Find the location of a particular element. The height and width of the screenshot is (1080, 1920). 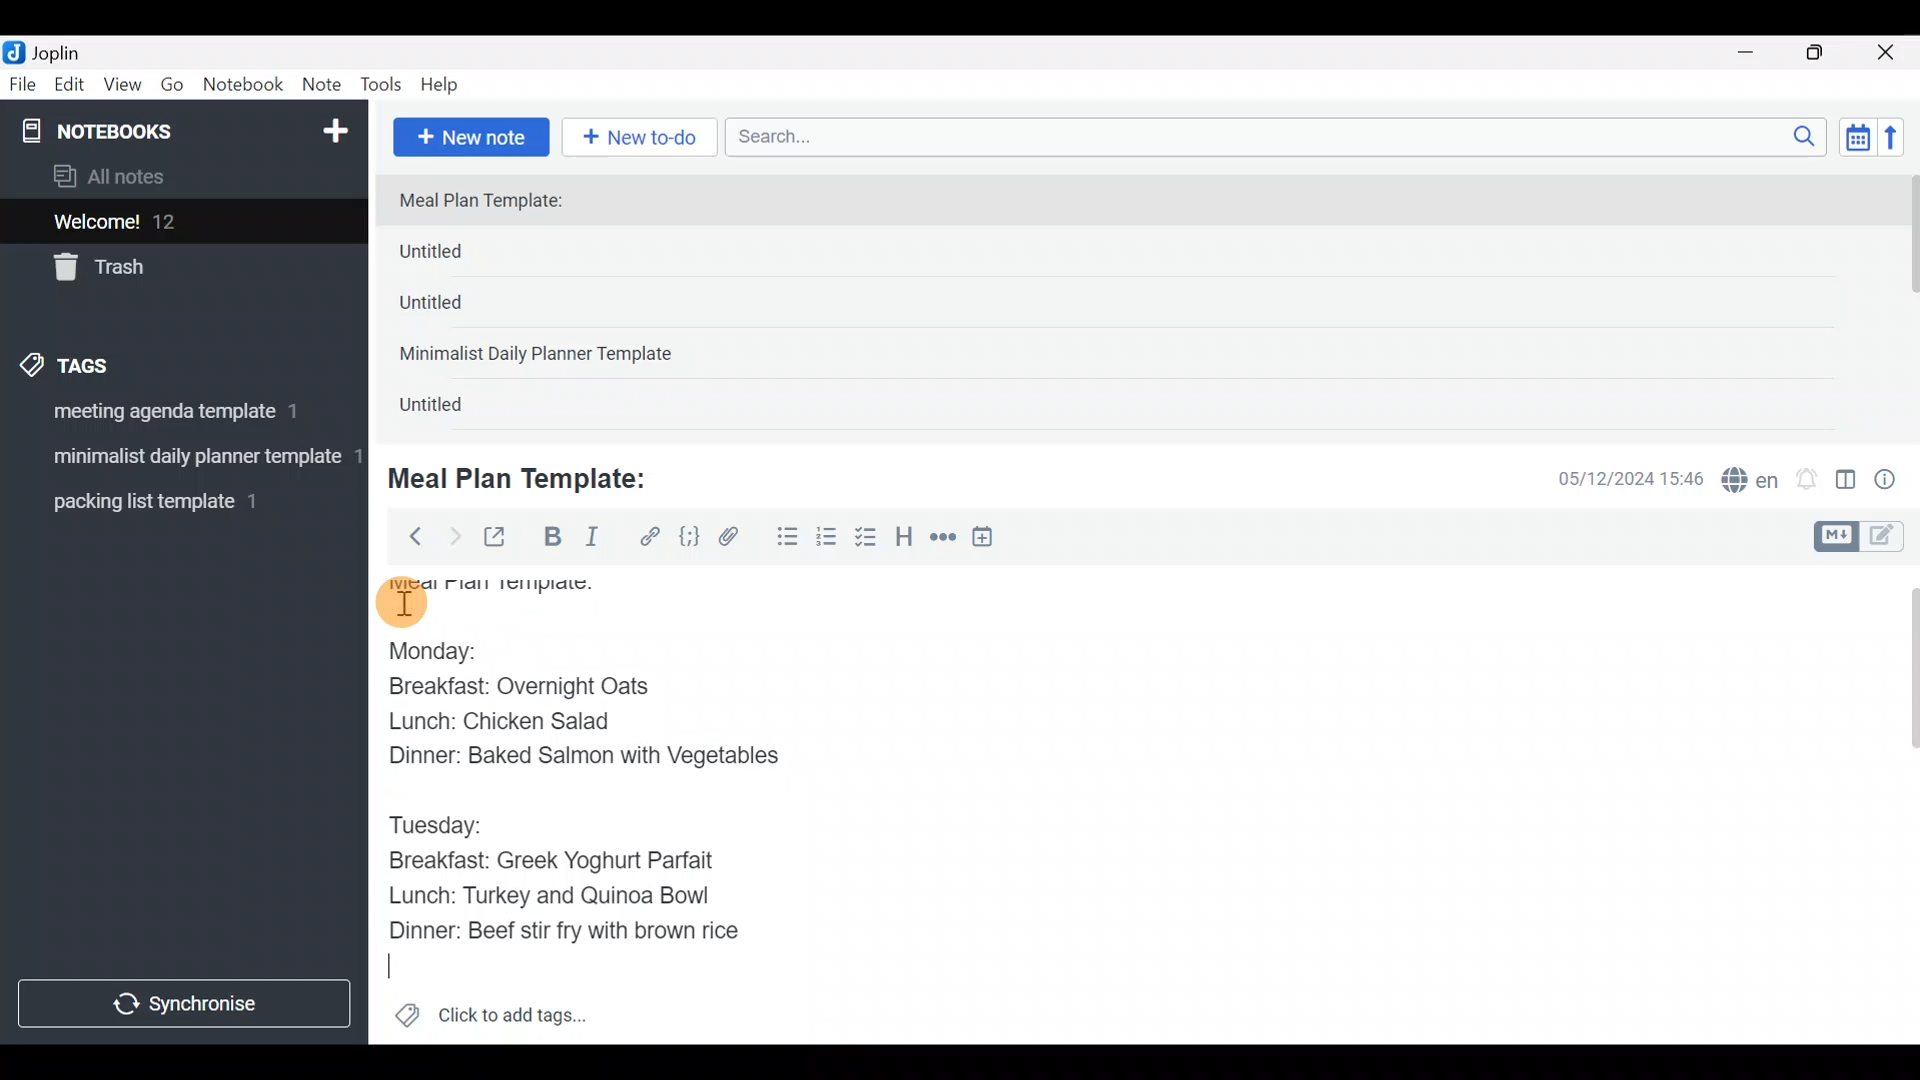

Bold is located at coordinates (551, 539).